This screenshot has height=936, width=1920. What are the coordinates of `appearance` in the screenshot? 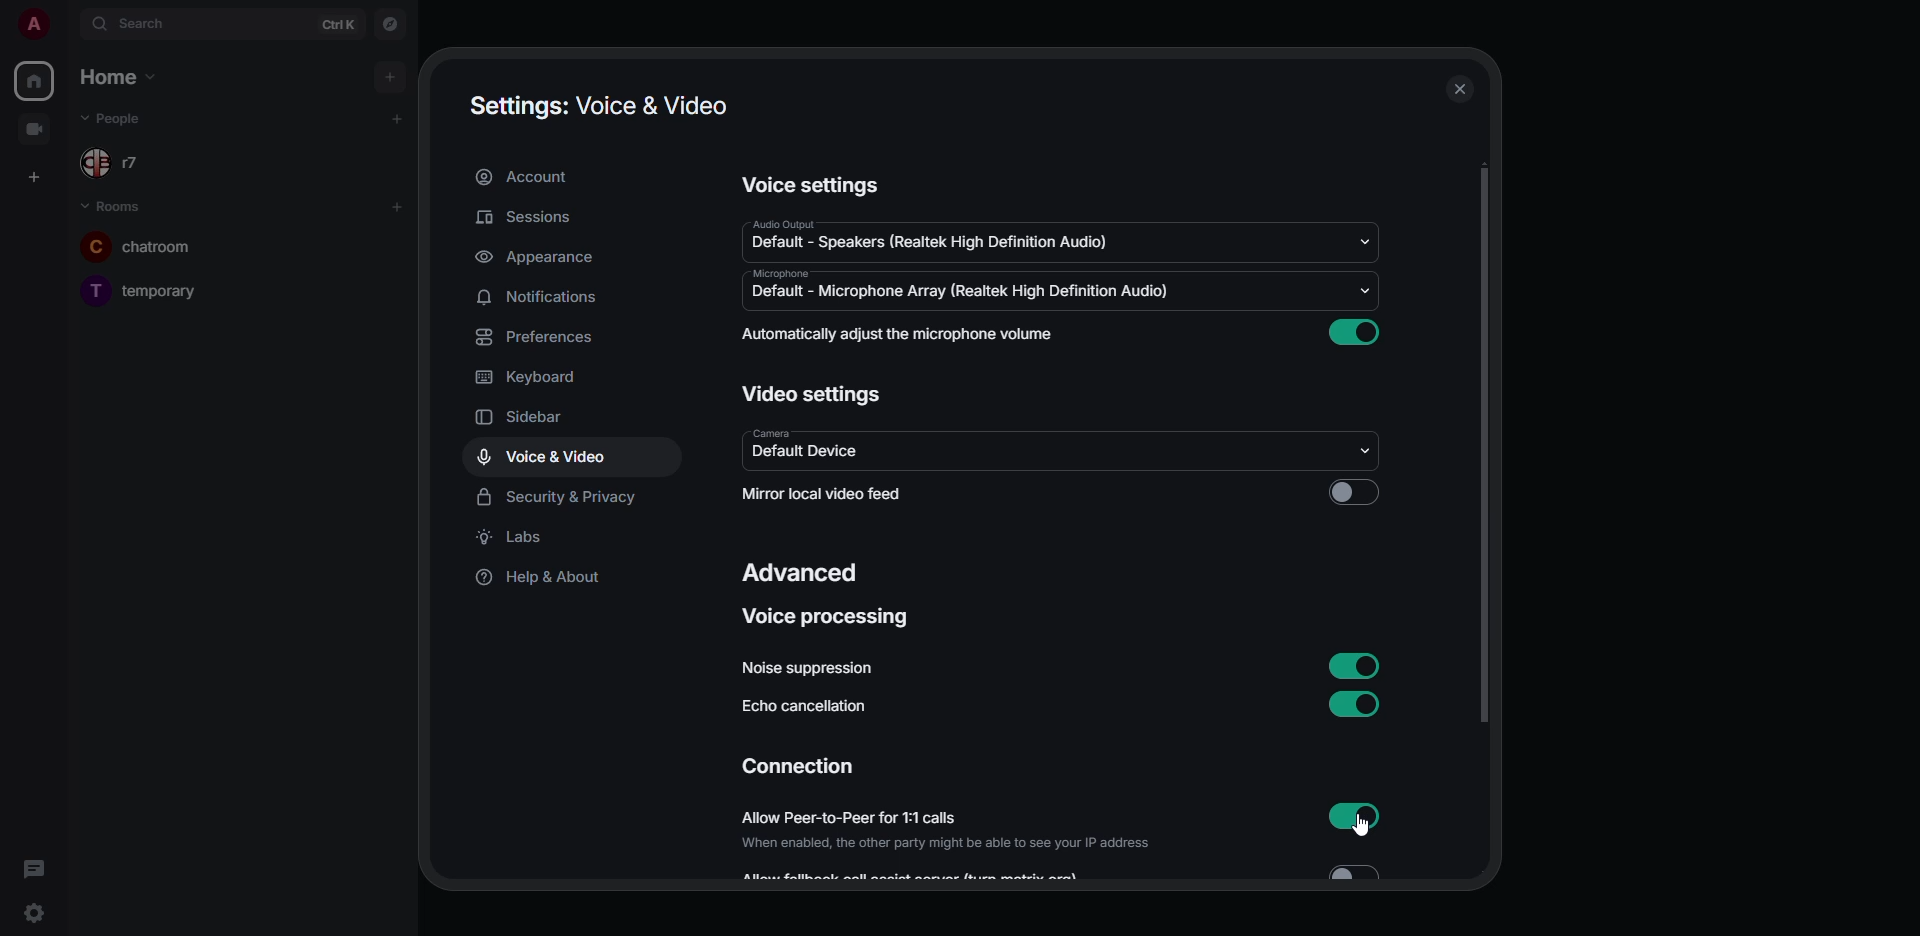 It's located at (538, 260).